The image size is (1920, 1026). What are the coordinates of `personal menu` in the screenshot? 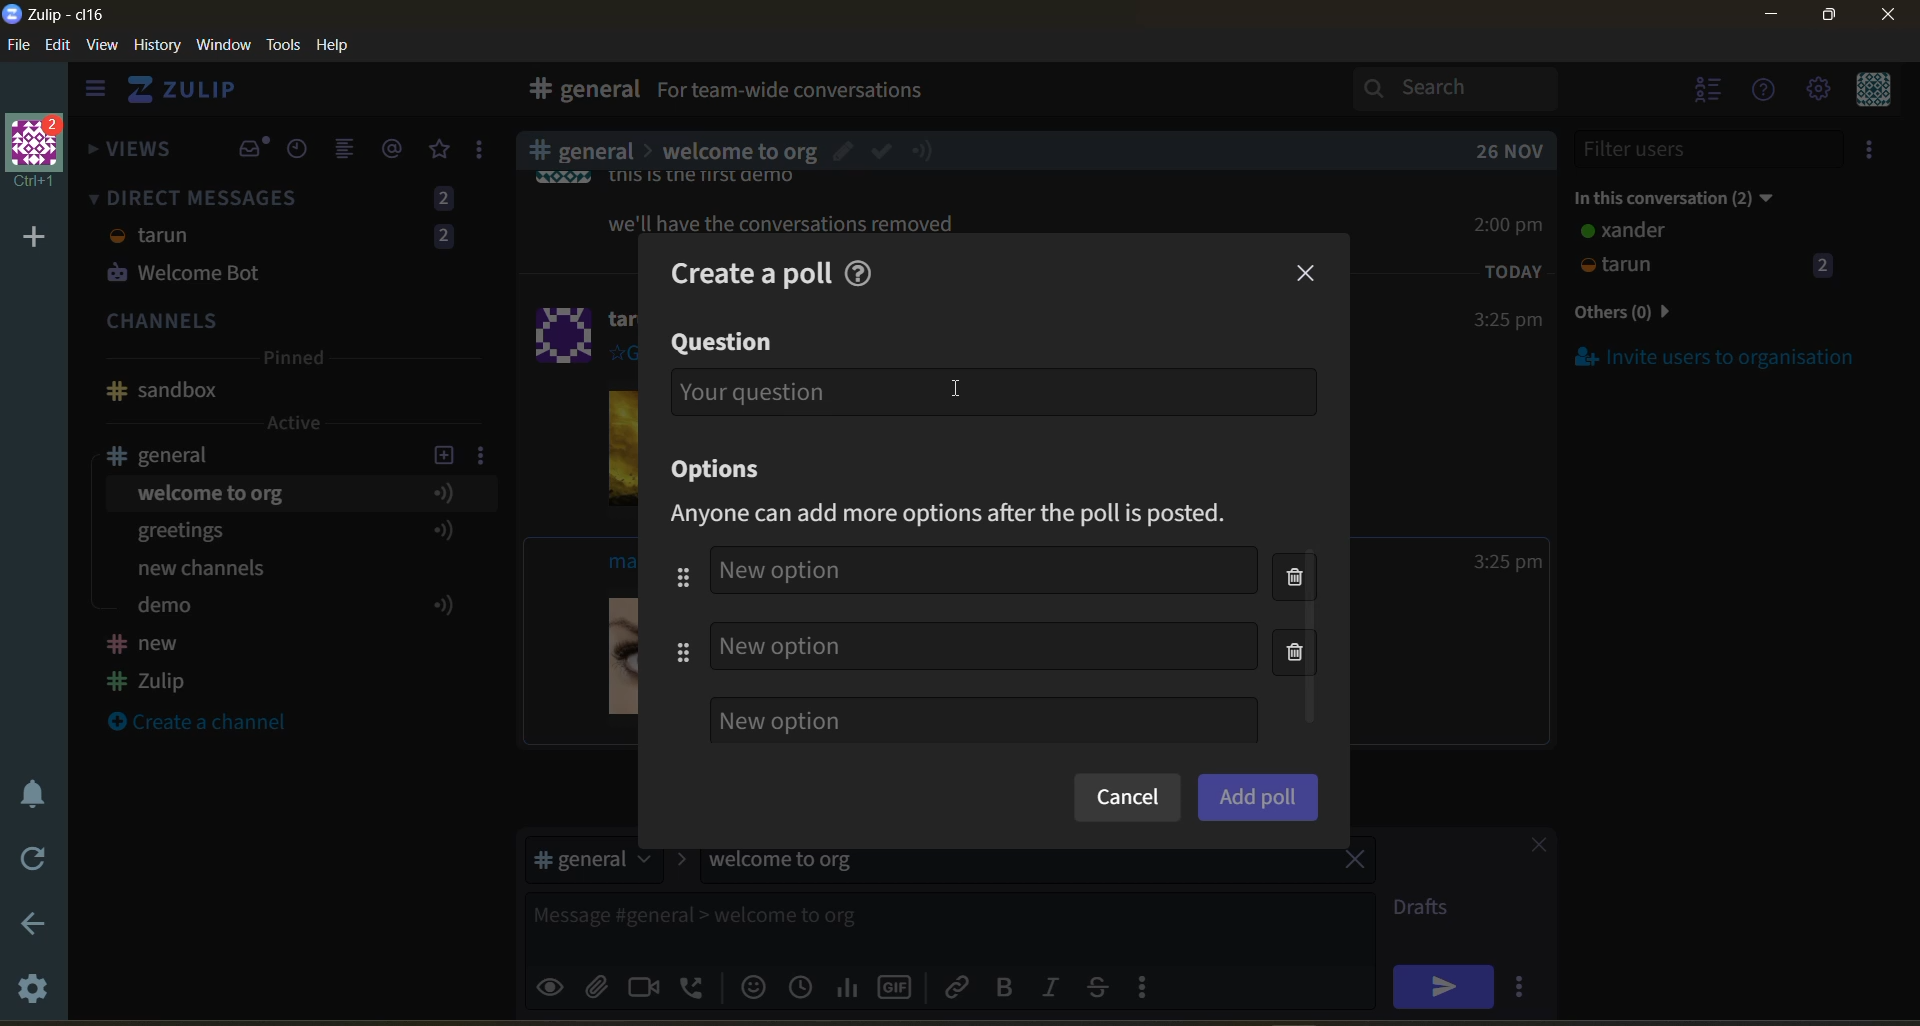 It's located at (1870, 91).